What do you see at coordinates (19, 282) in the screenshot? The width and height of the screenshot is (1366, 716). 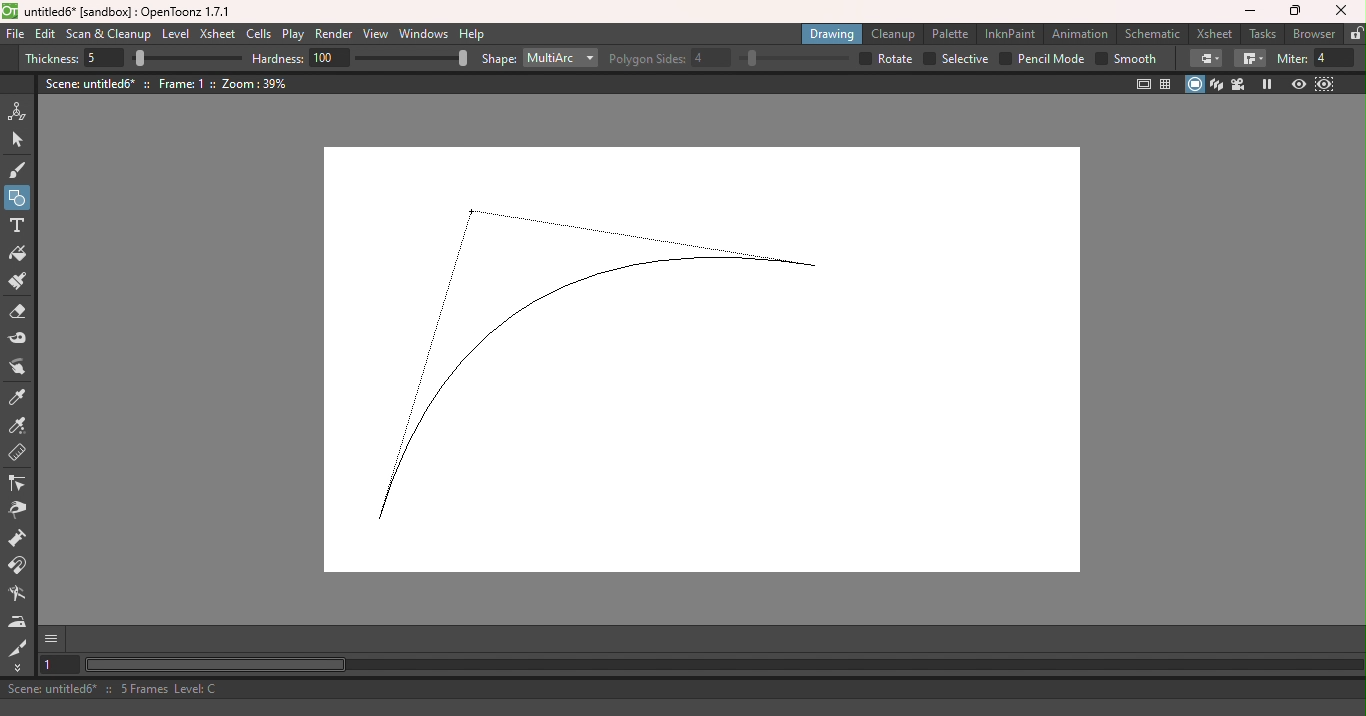 I see `Paint brush` at bounding box center [19, 282].